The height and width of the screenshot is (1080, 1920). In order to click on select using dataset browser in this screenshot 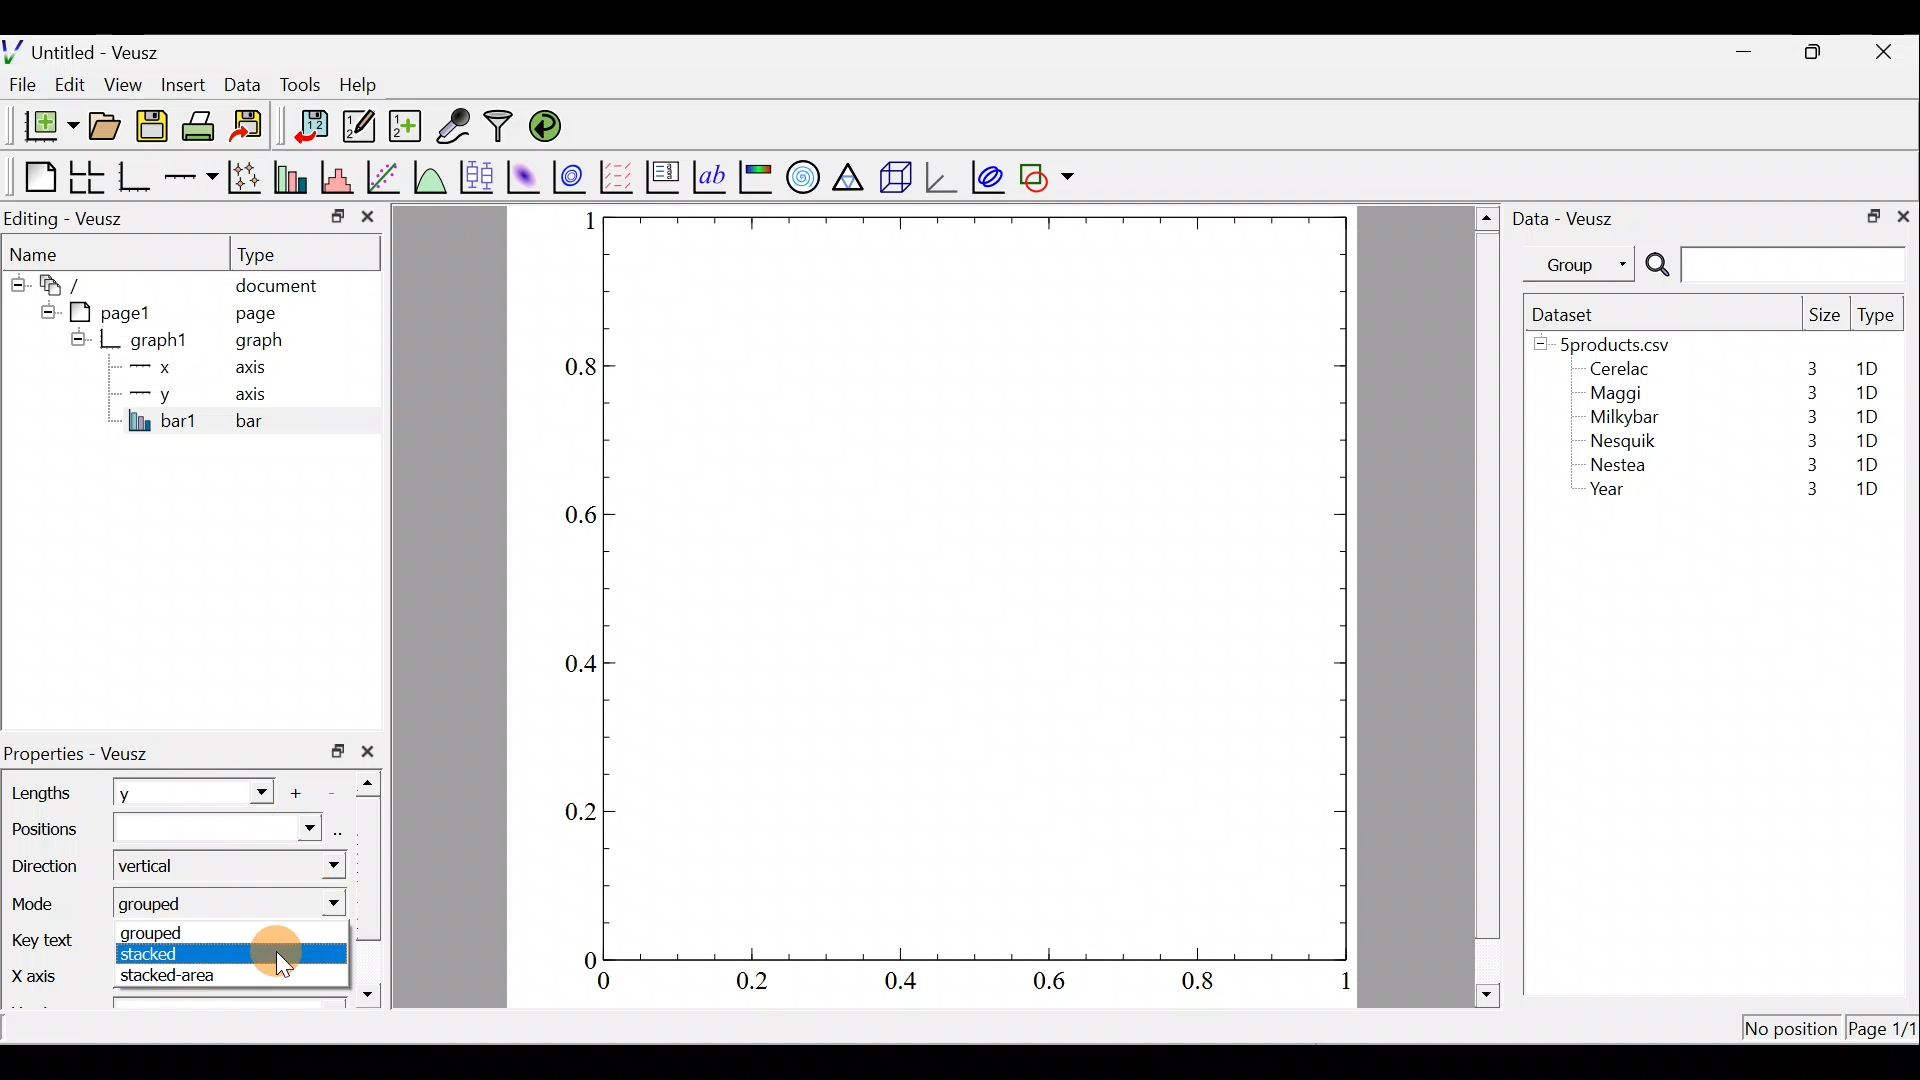, I will do `click(341, 830)`.